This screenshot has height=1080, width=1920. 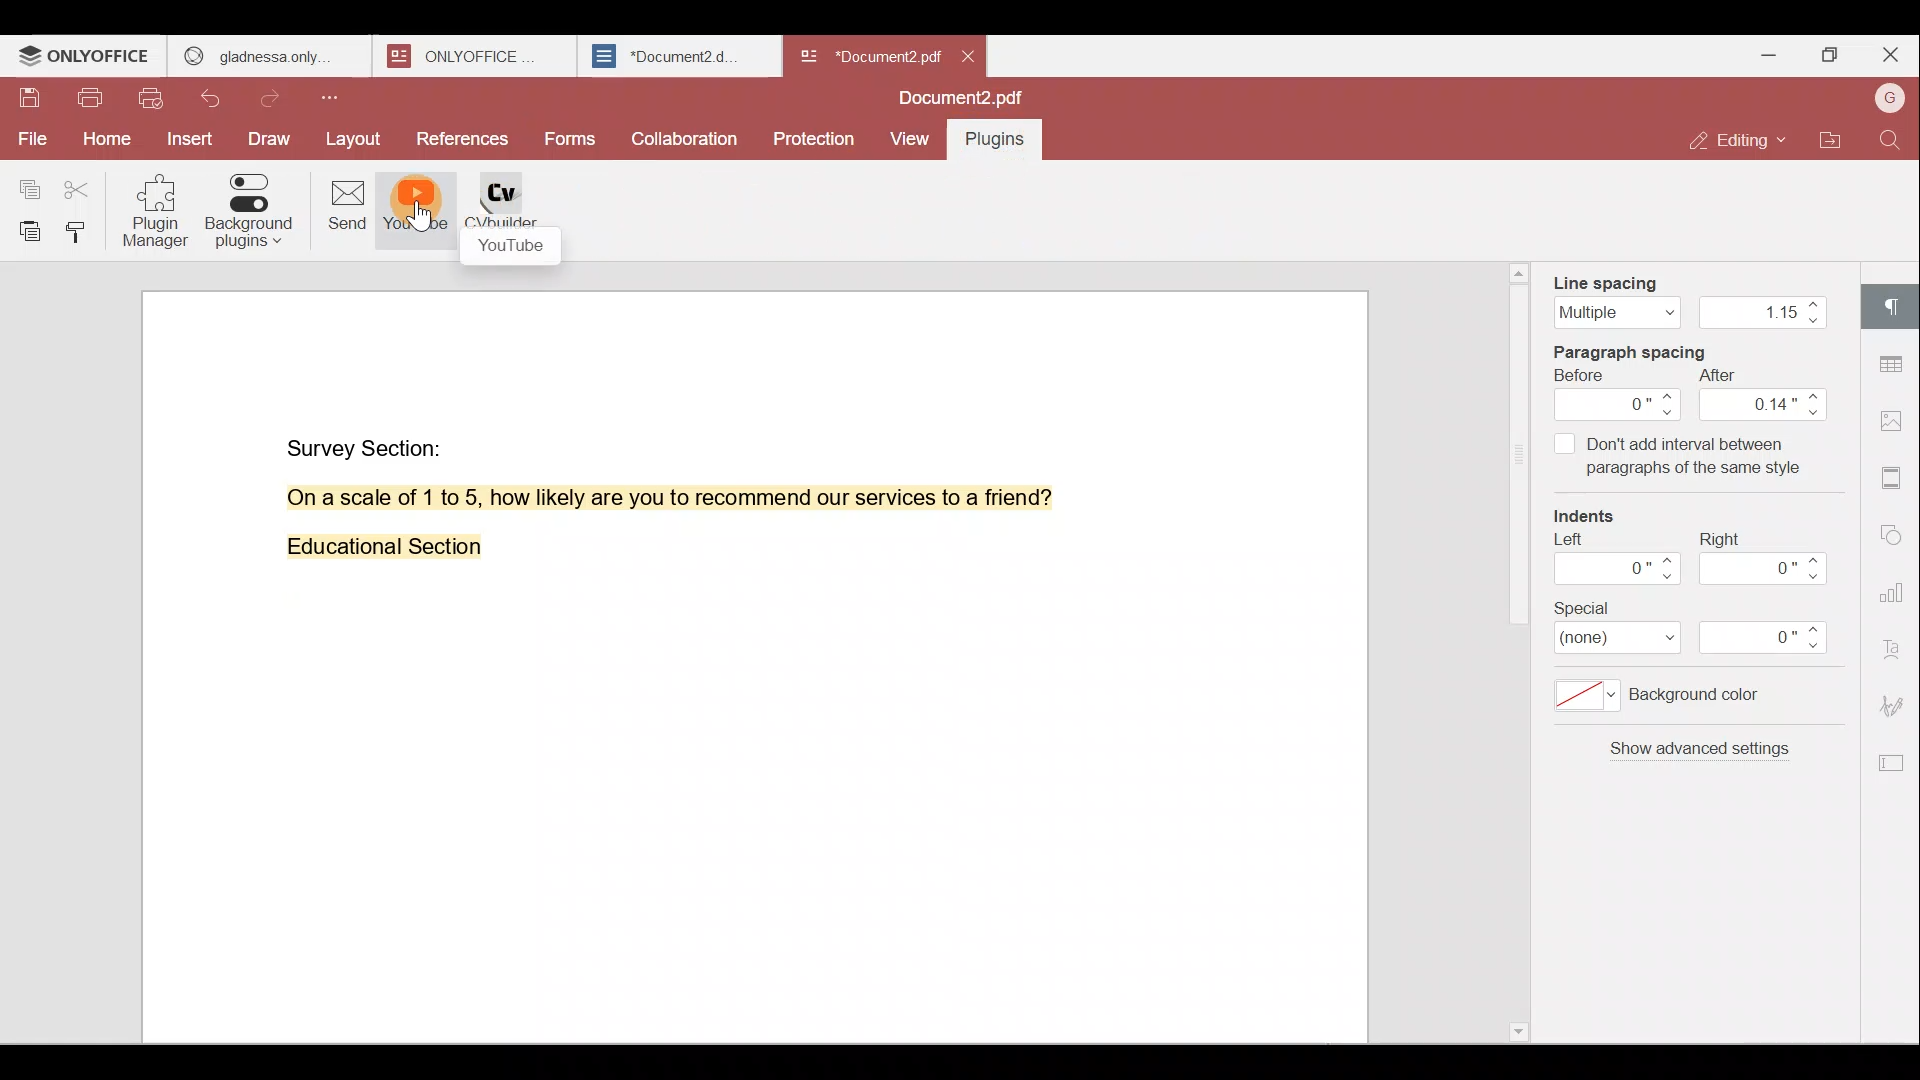 I want to click on Document2.d, so click(x=678, y=57).